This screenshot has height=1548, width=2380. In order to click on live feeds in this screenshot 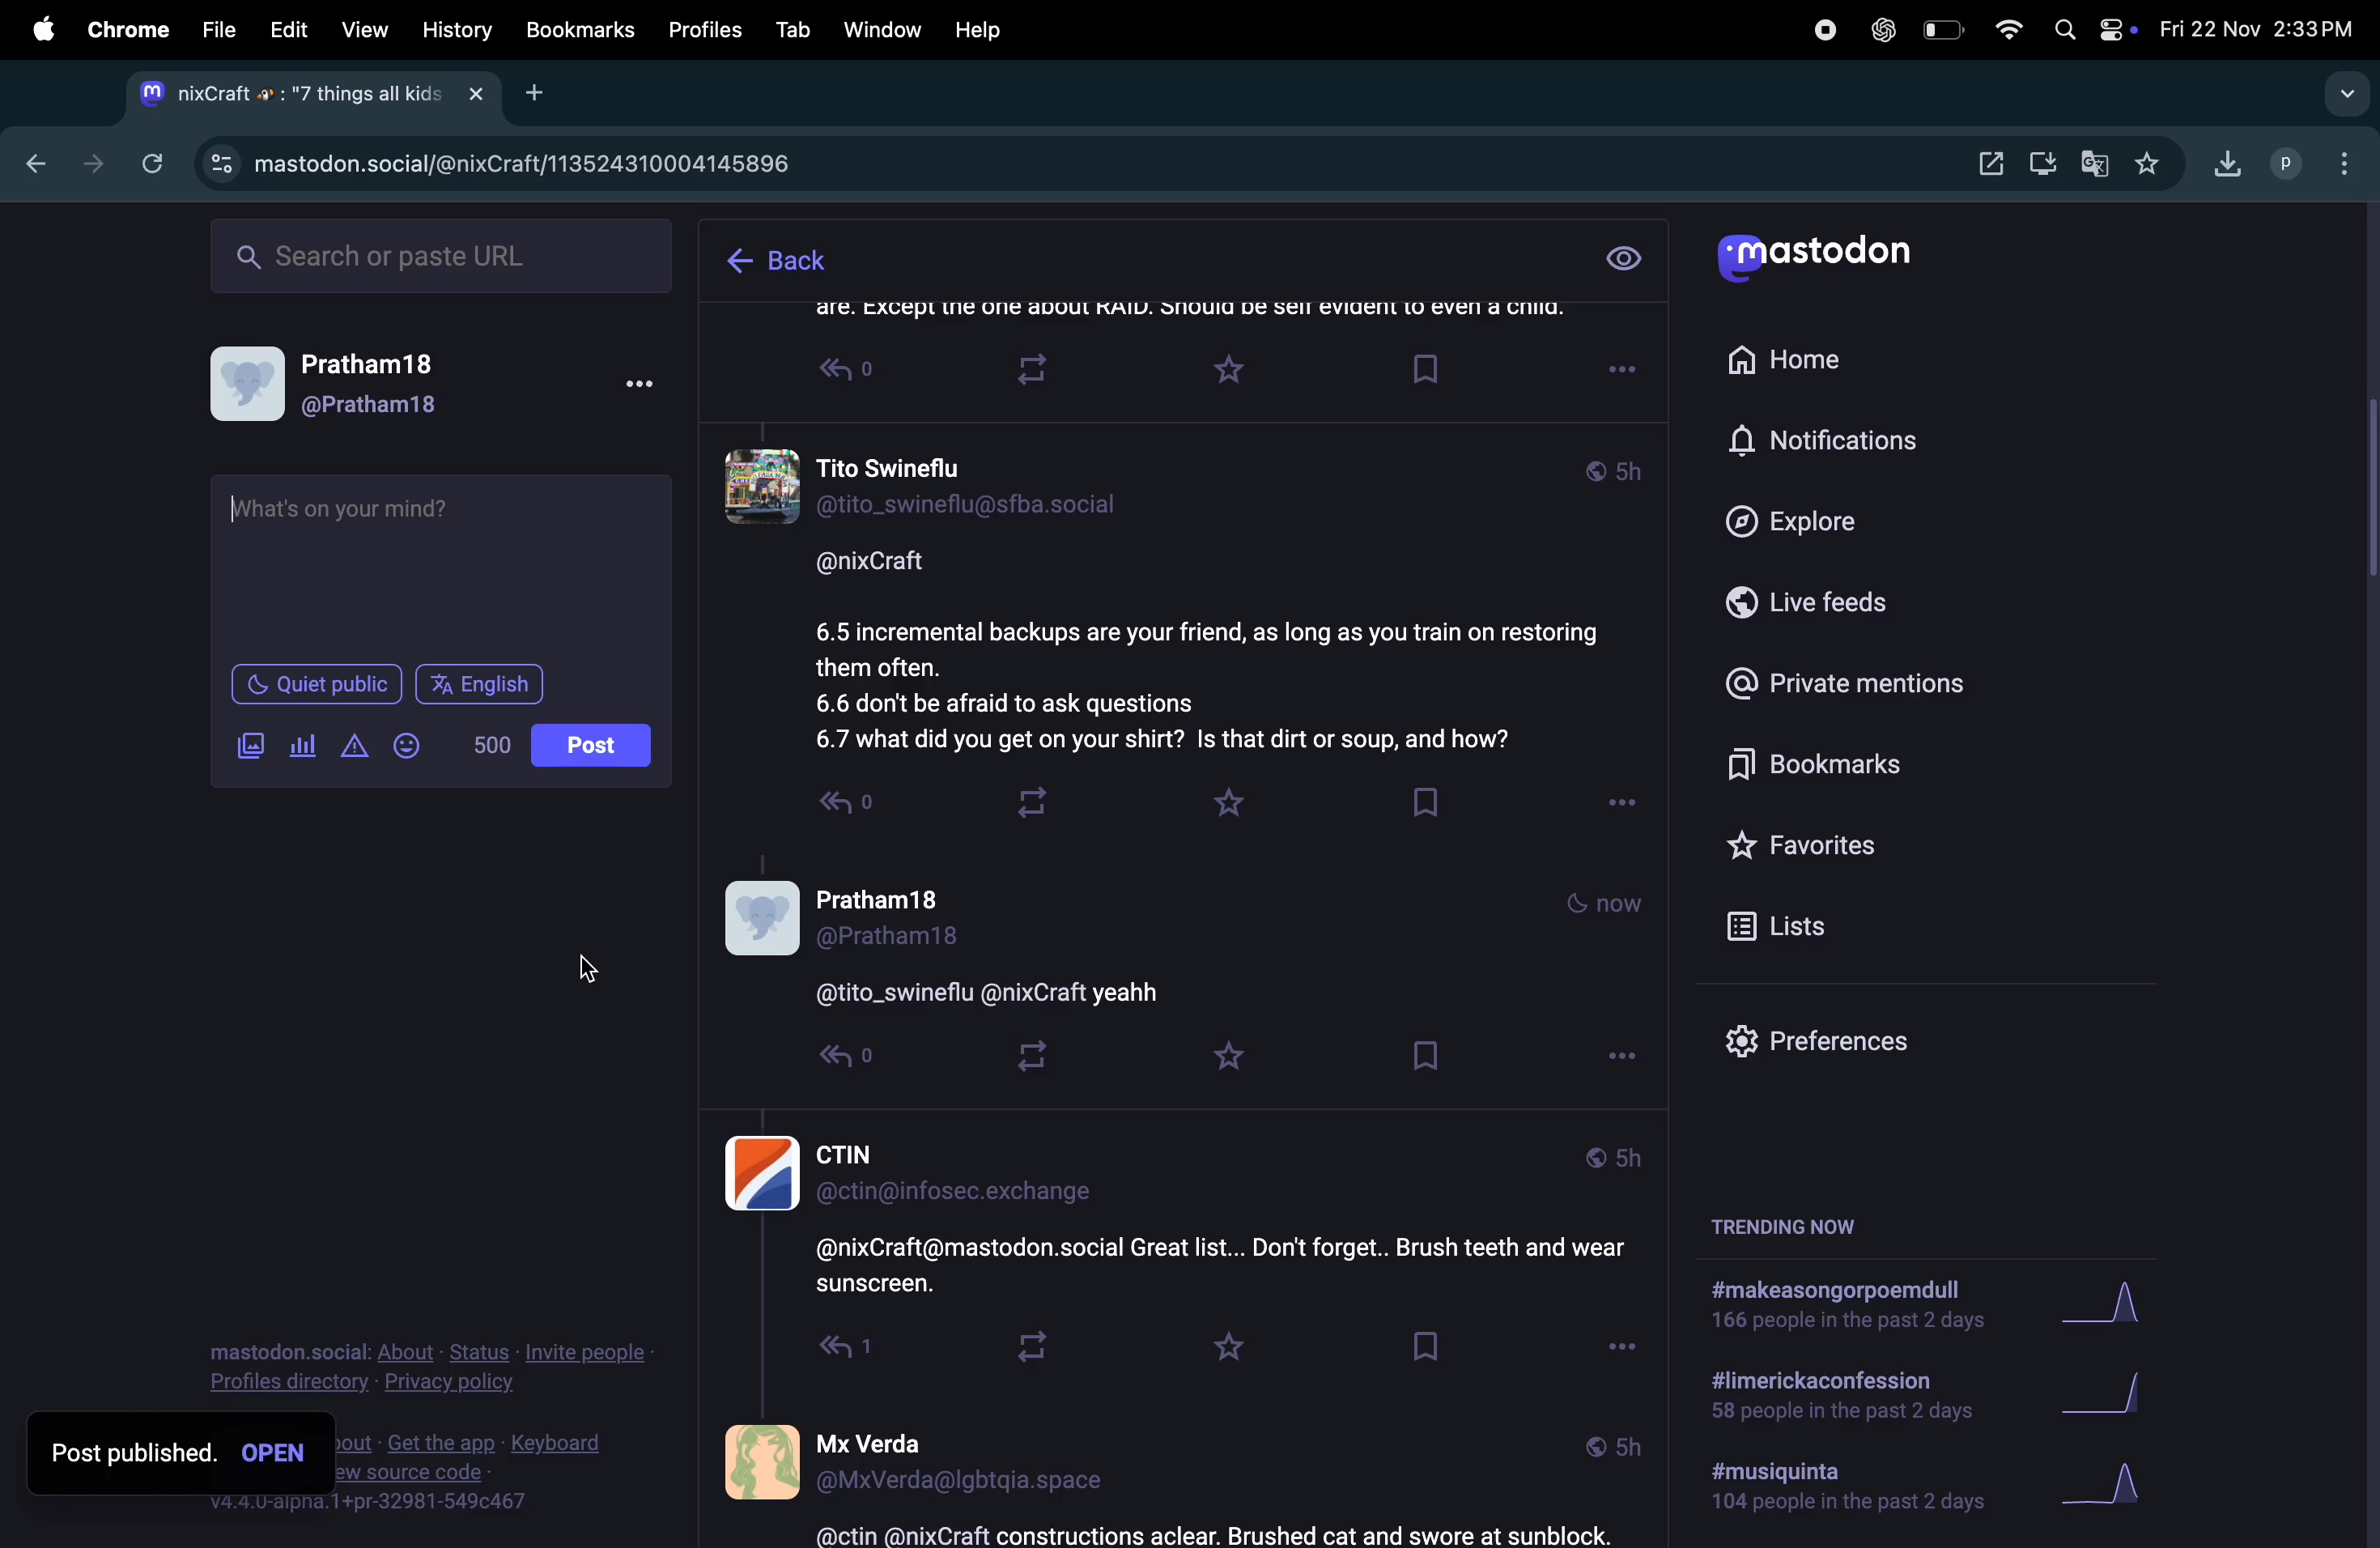, I will do `click(1841, 607)`.